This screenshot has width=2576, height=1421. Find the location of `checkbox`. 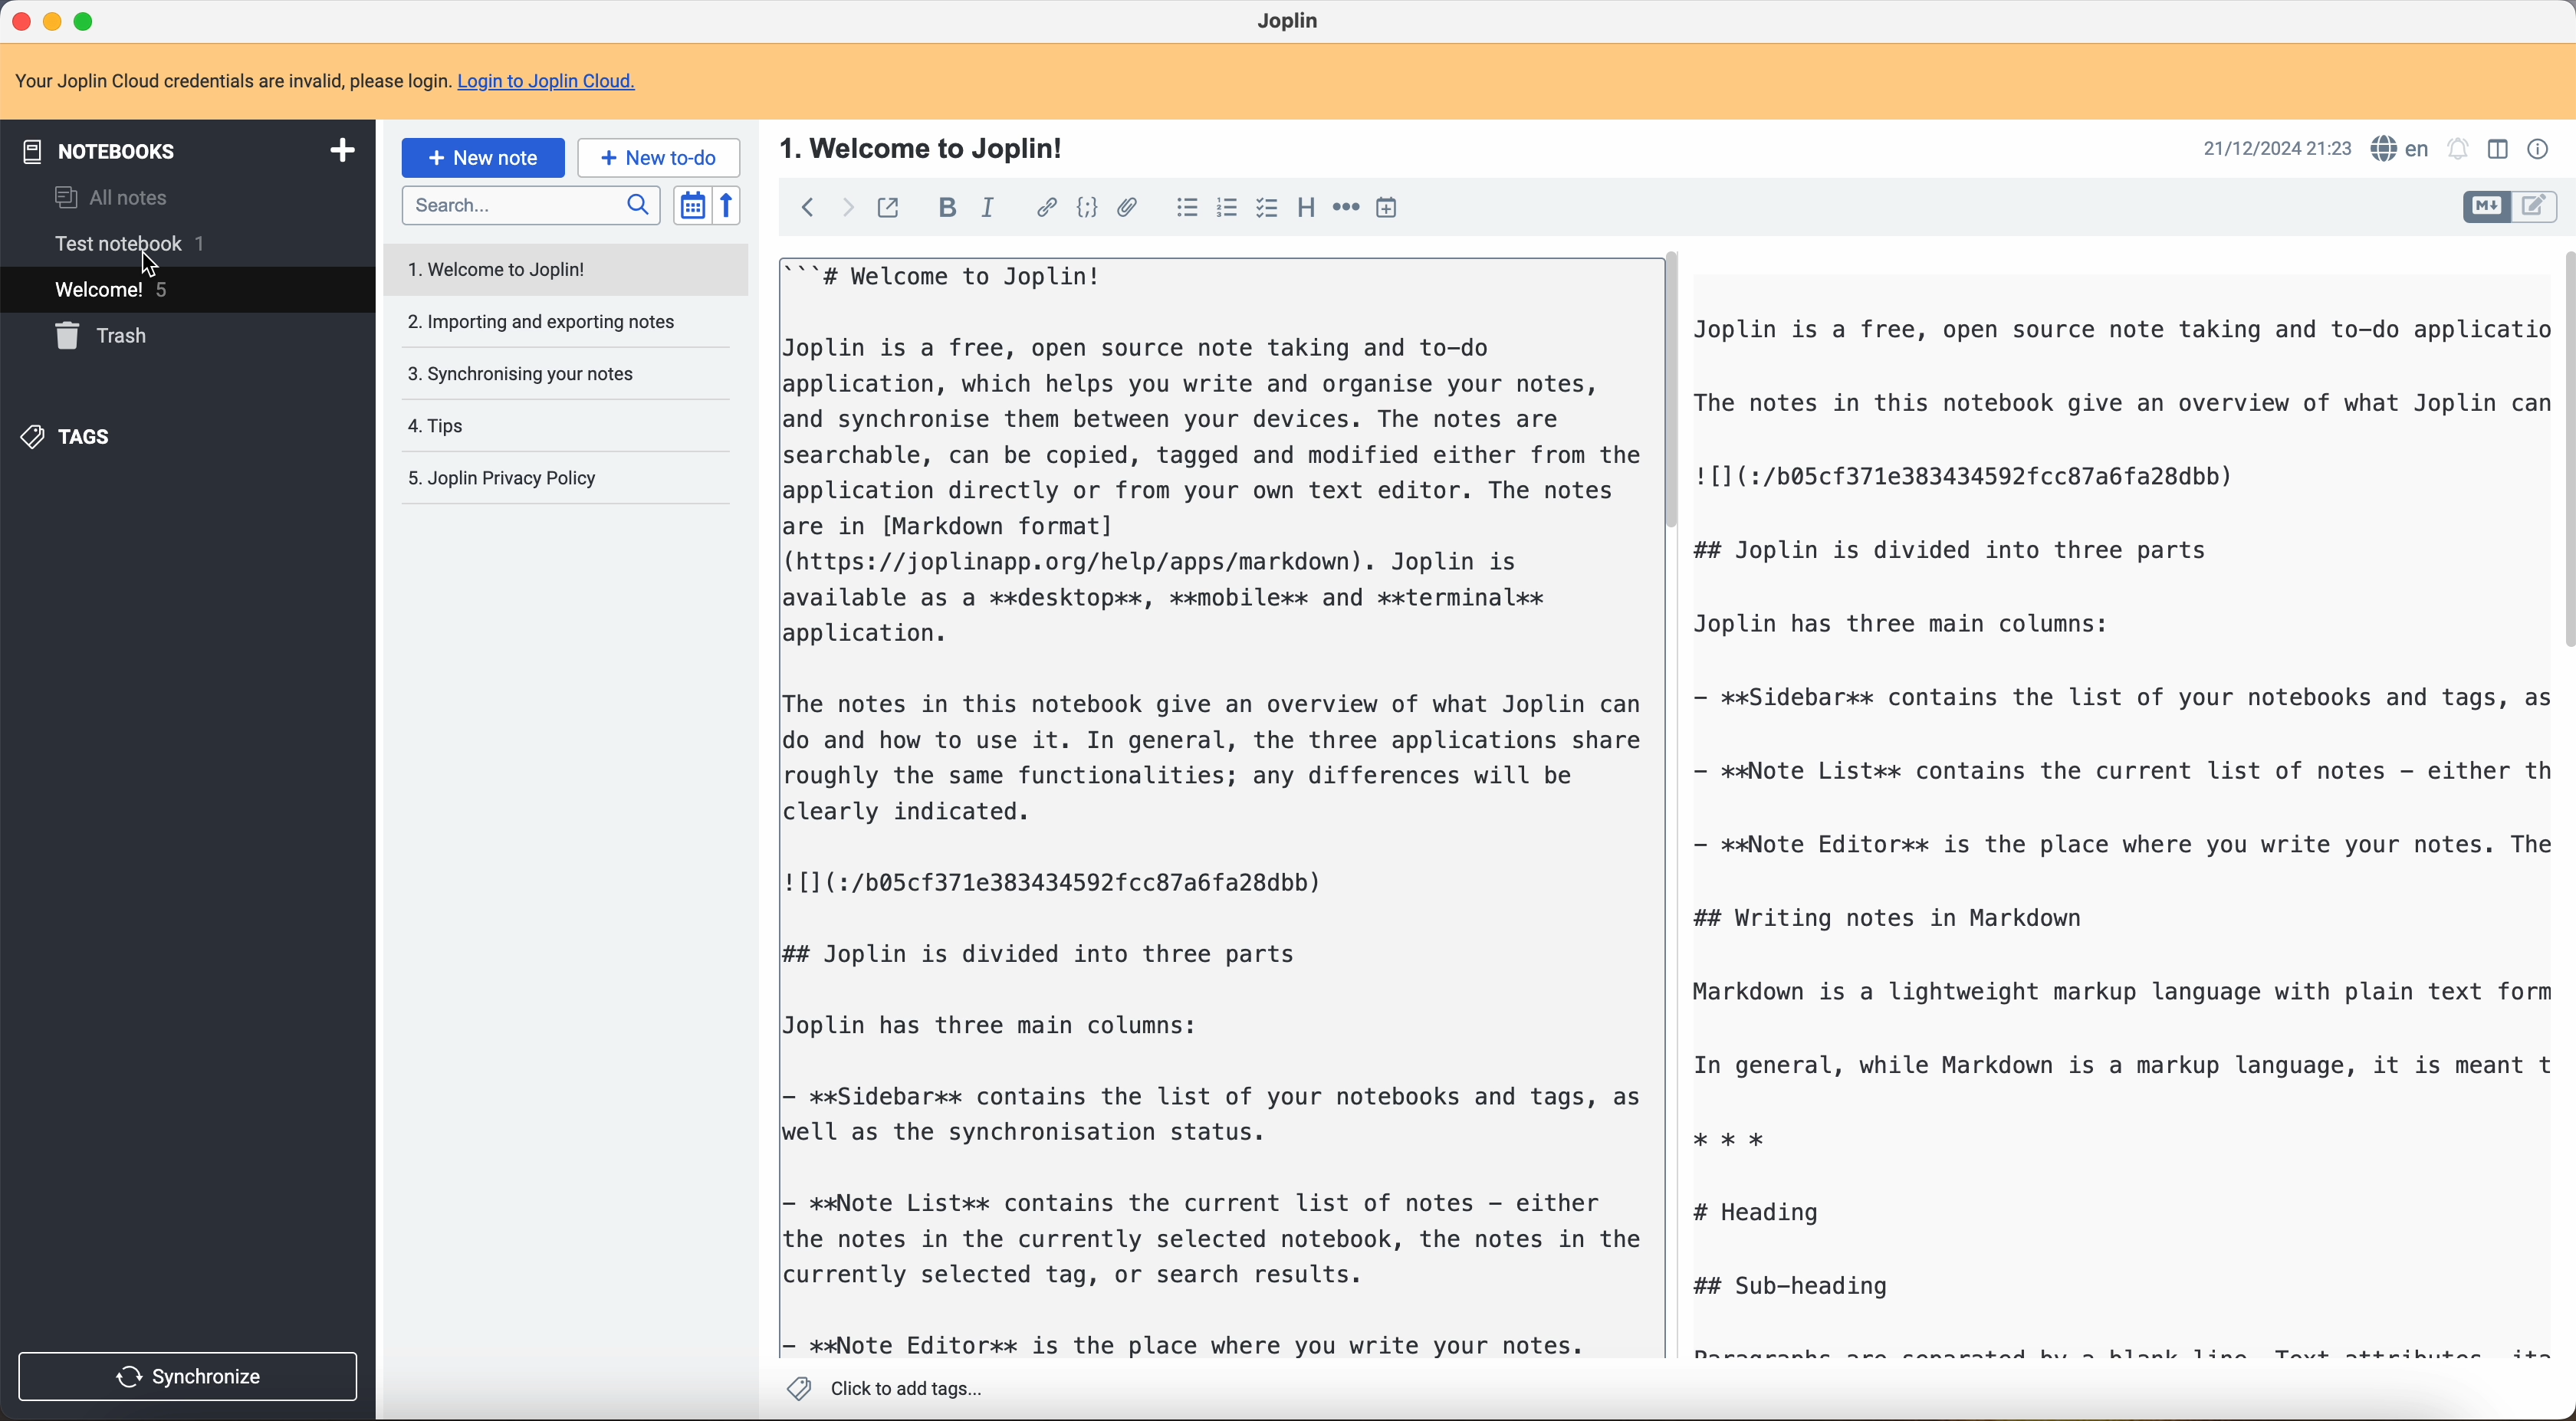

checkbox is located at coordinates (1269, 208).